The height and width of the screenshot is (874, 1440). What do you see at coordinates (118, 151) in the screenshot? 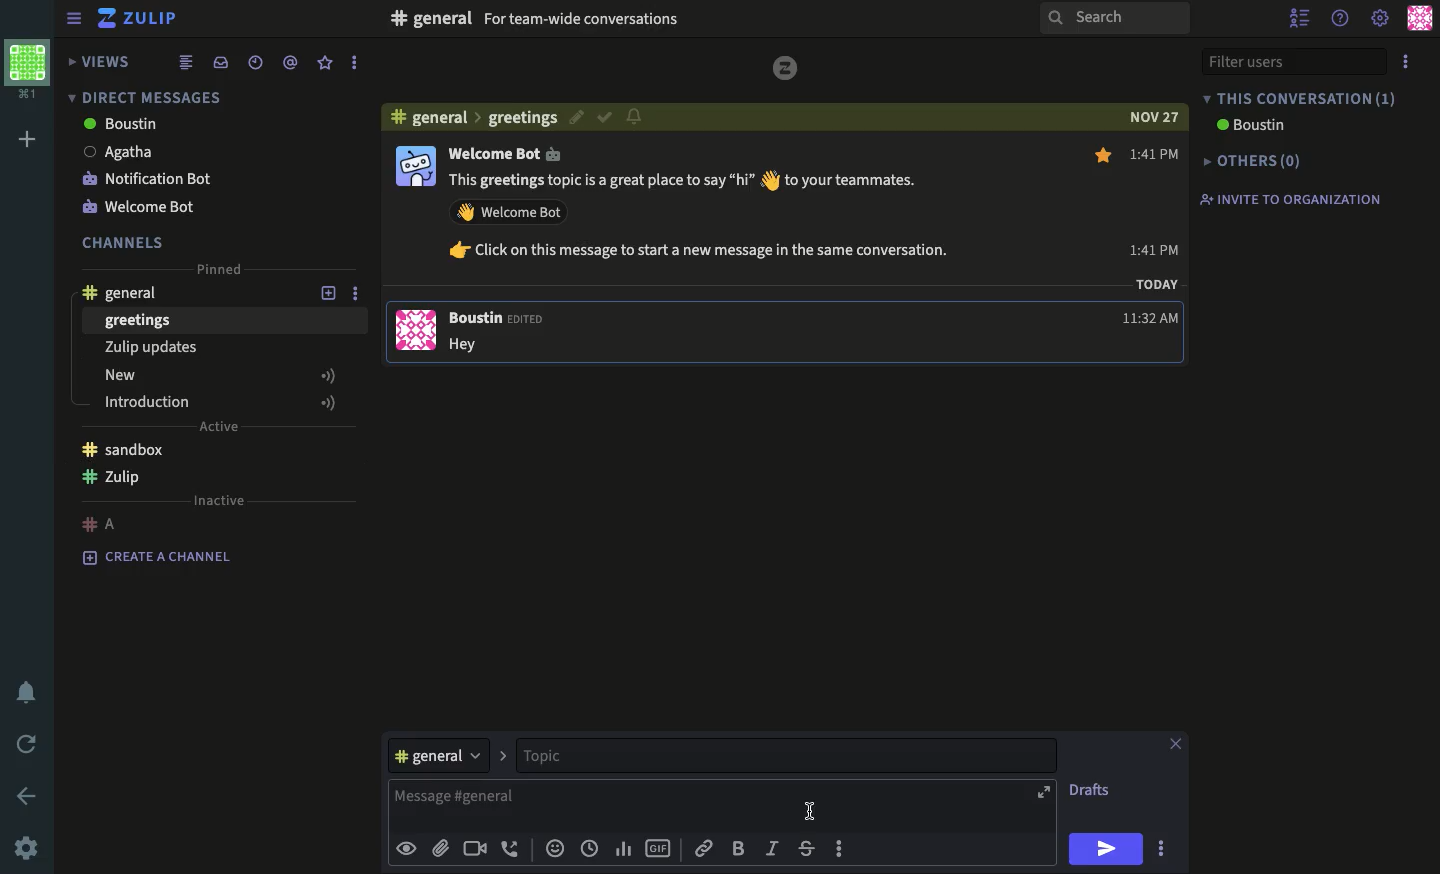
I see `Agatha ` at bounding box center [118, 151].